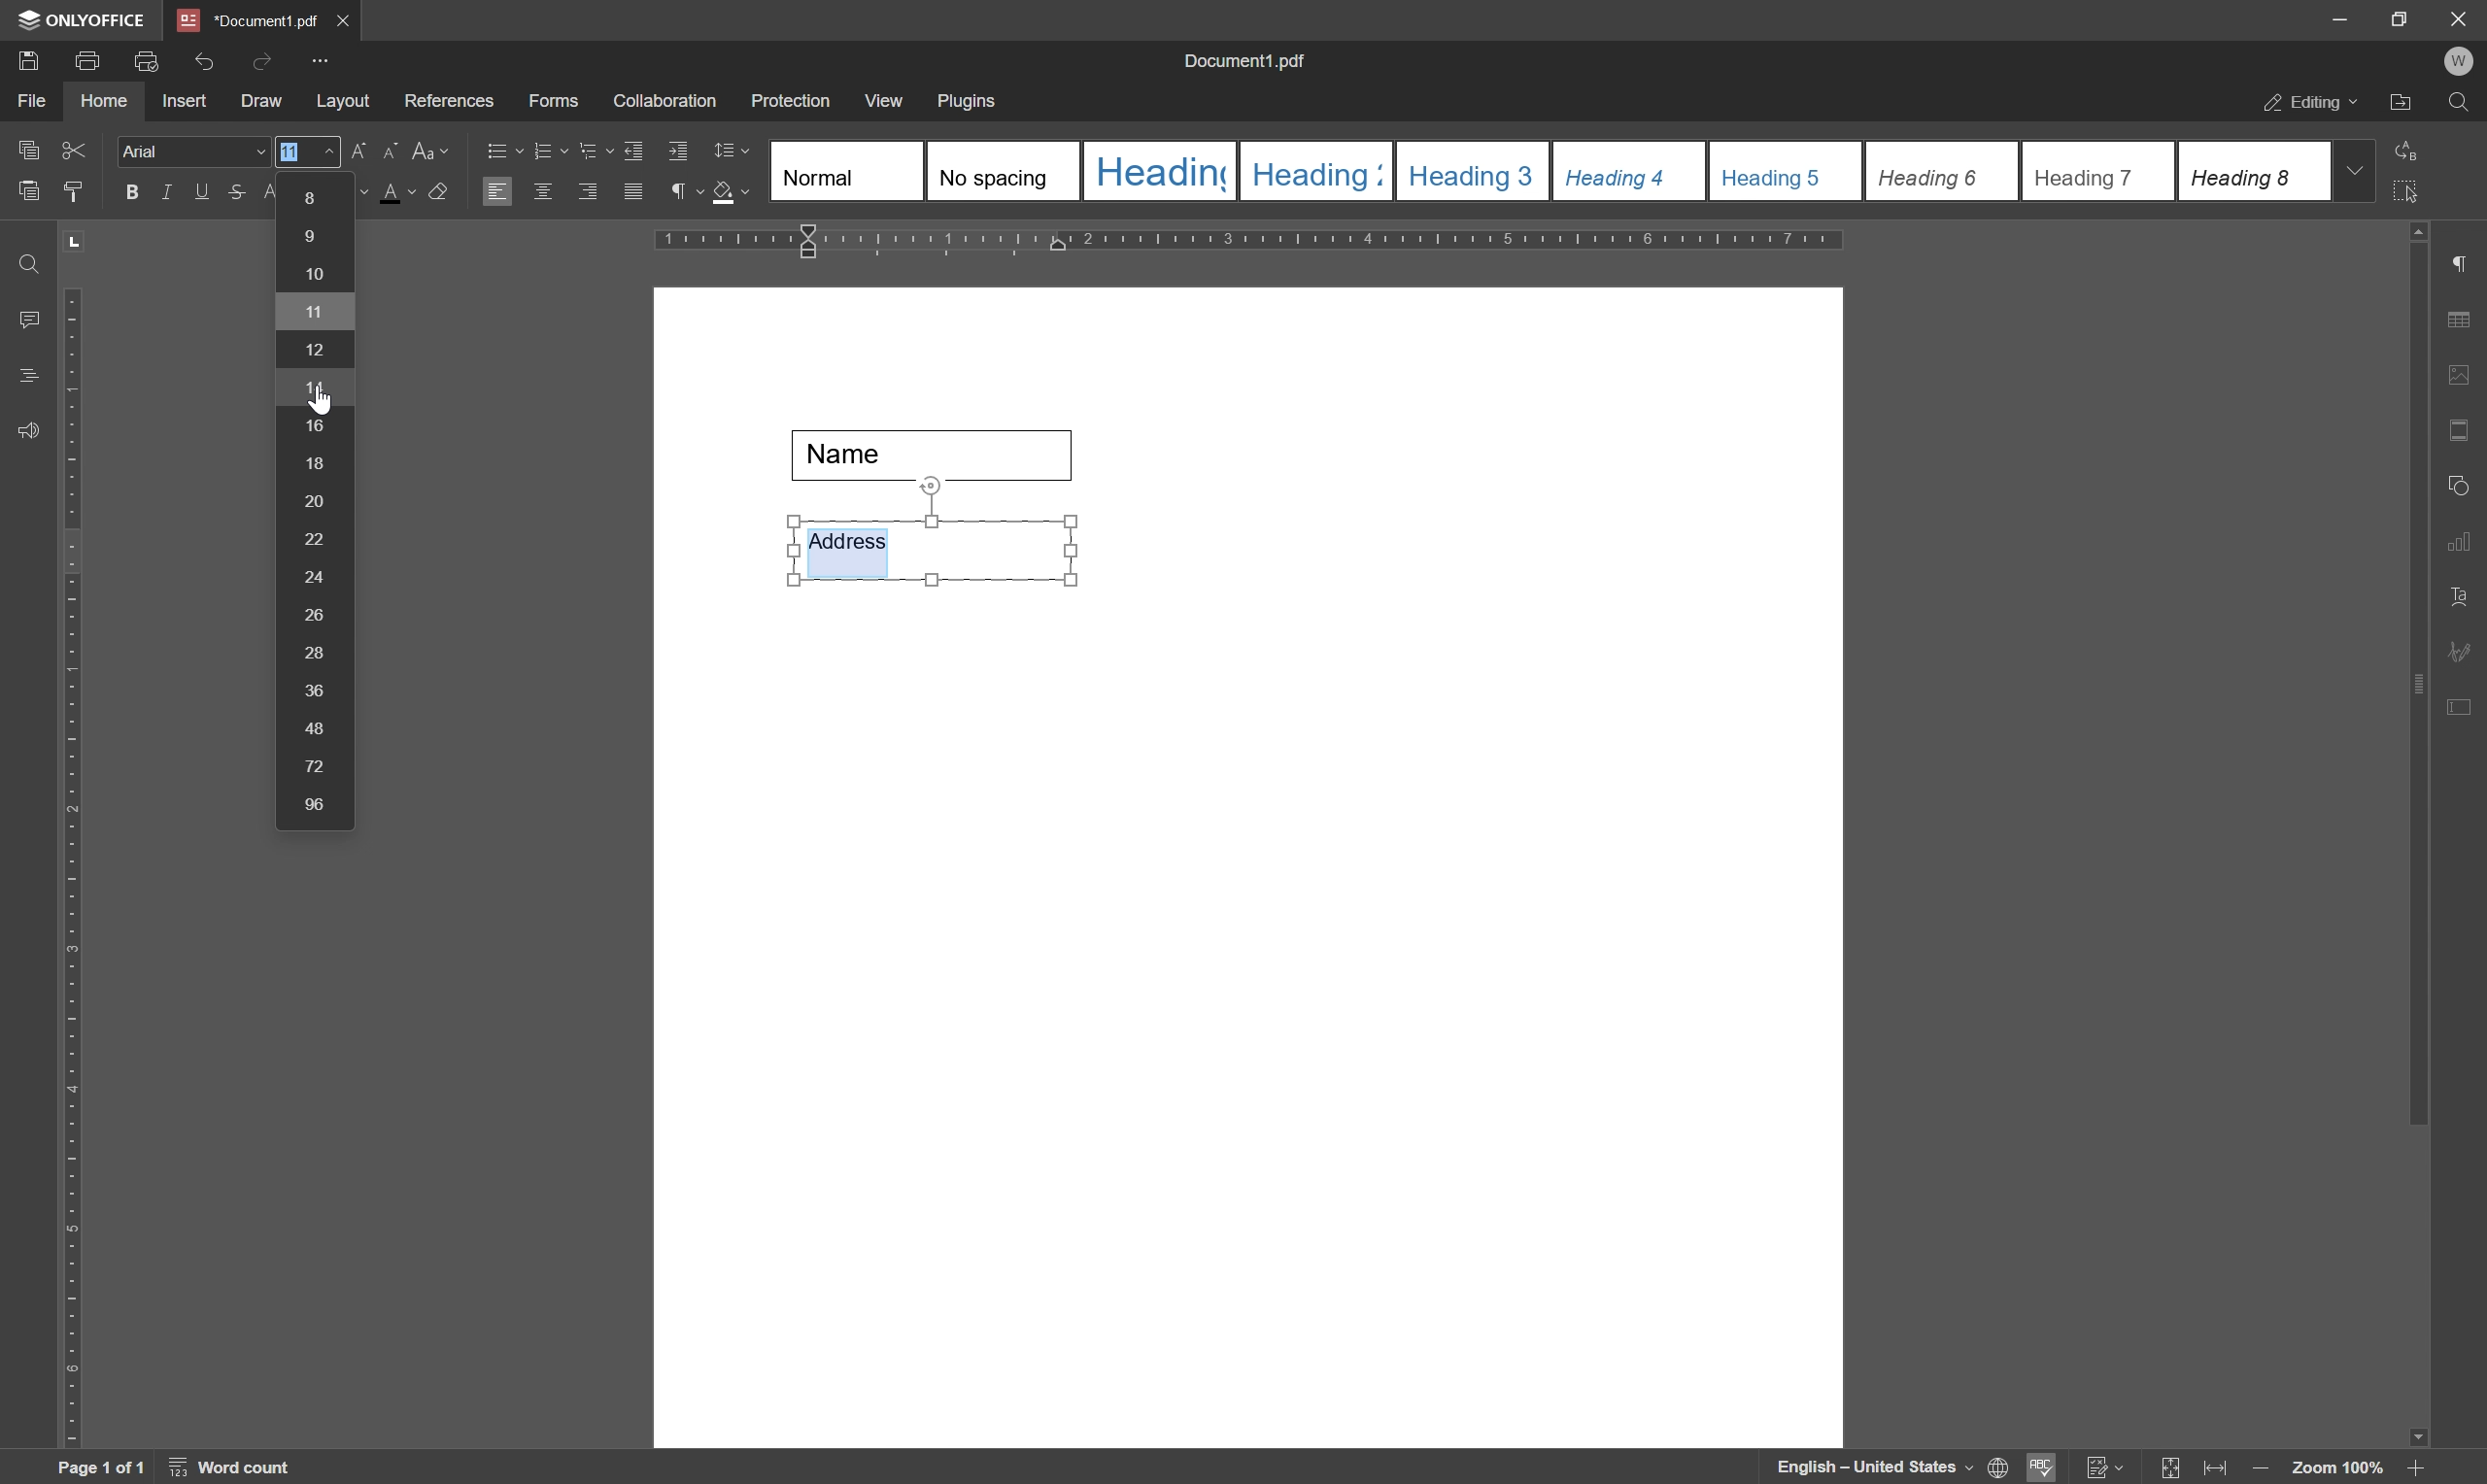 The image size is (2487, 1484). Describe the element at coordinates (2420, 672) in the screenshot. I see `scroll bar` at that location.